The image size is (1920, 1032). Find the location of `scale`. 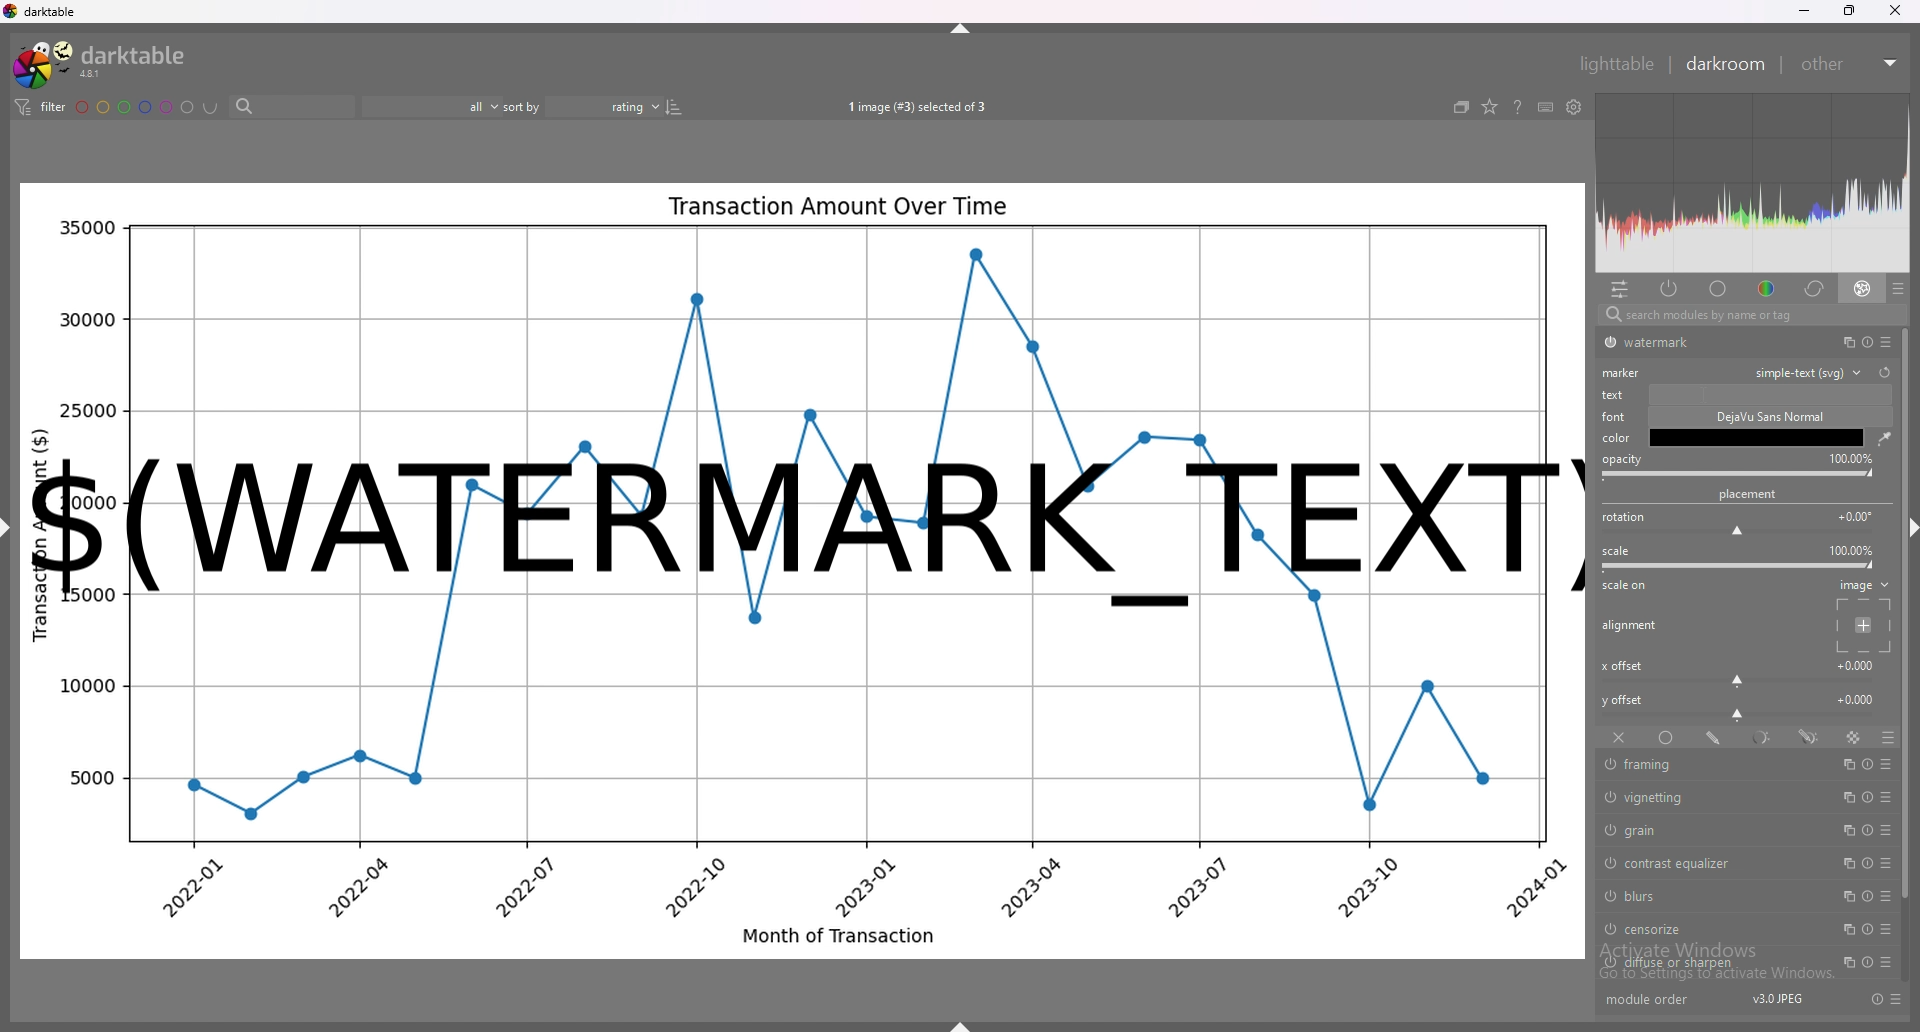

scale is located at coordinates (1616, 551).